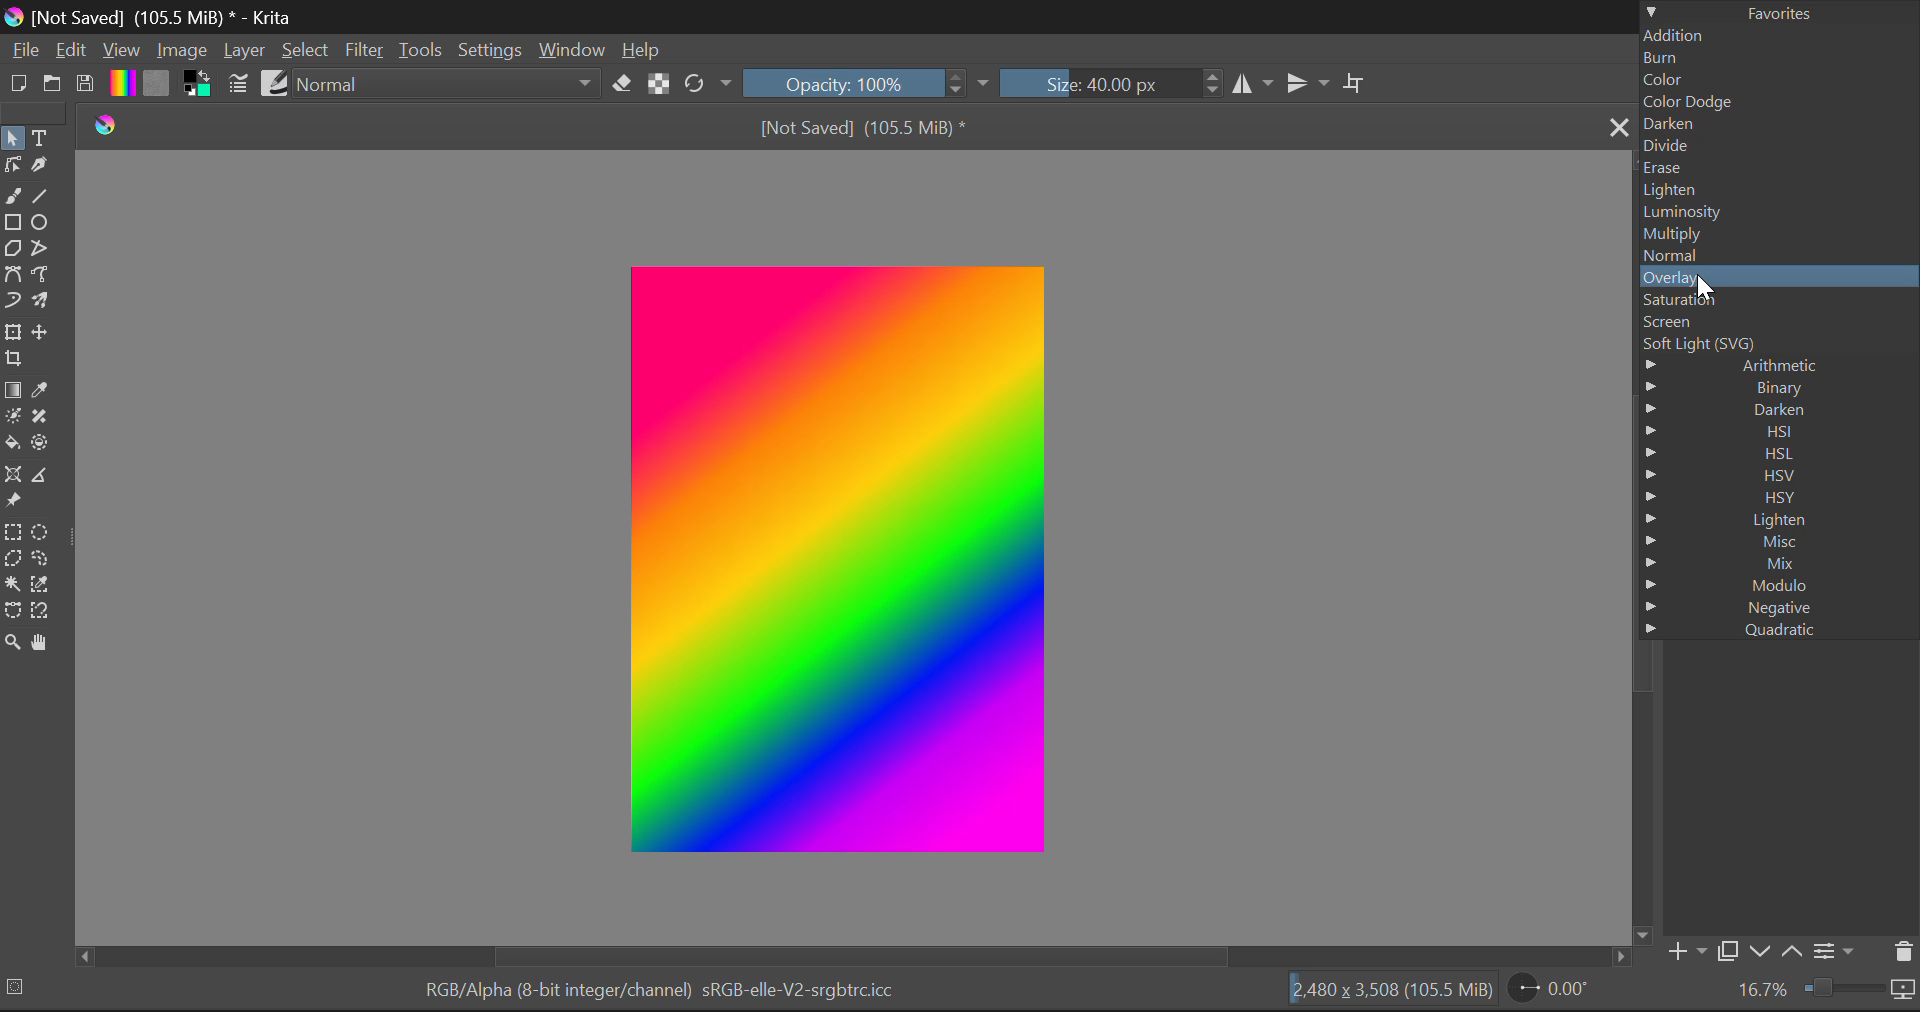 This screenshot has width=1920, height=1012. What do you see at coordinates (1776, 233) in the screenshot?
I see `Multiply` at bounding box center [1776, 233].